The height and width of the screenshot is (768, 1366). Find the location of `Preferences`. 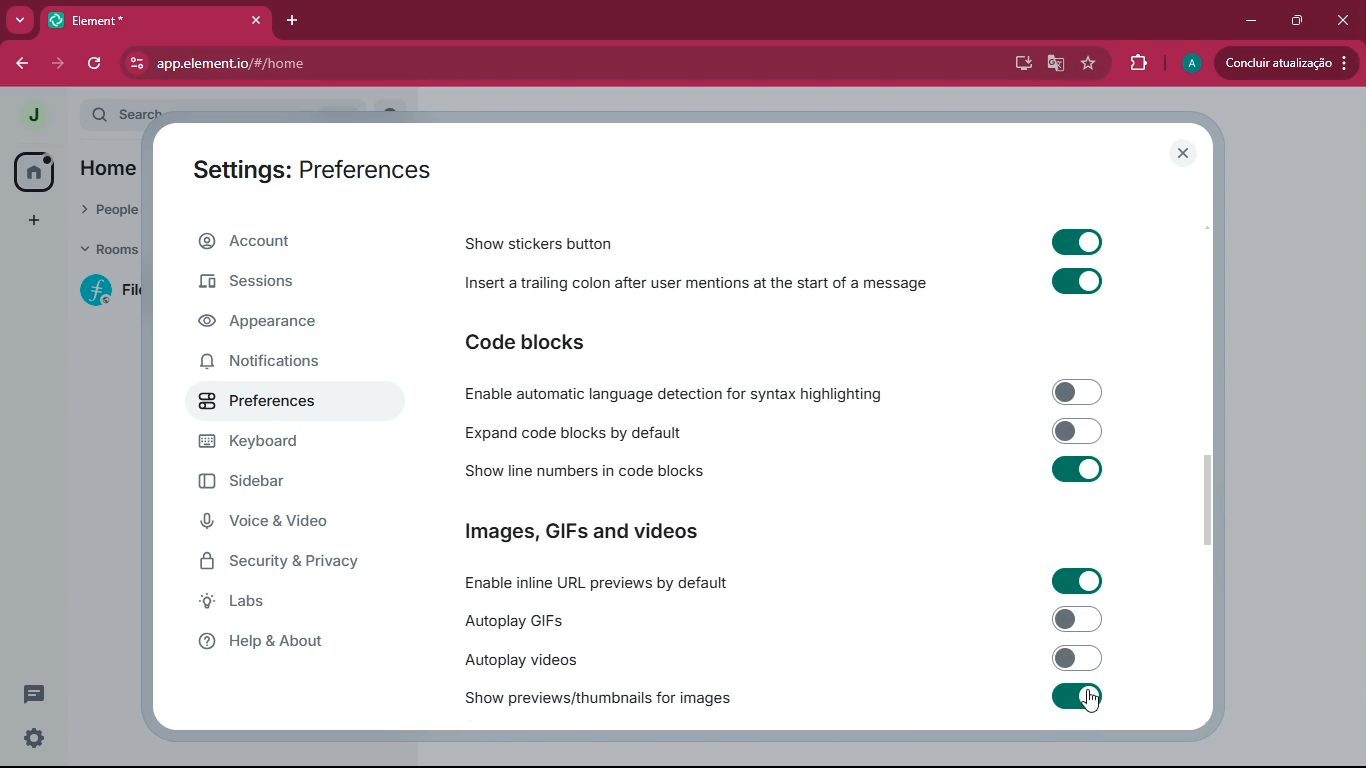

Preferences is located at coordinates (292, 404).